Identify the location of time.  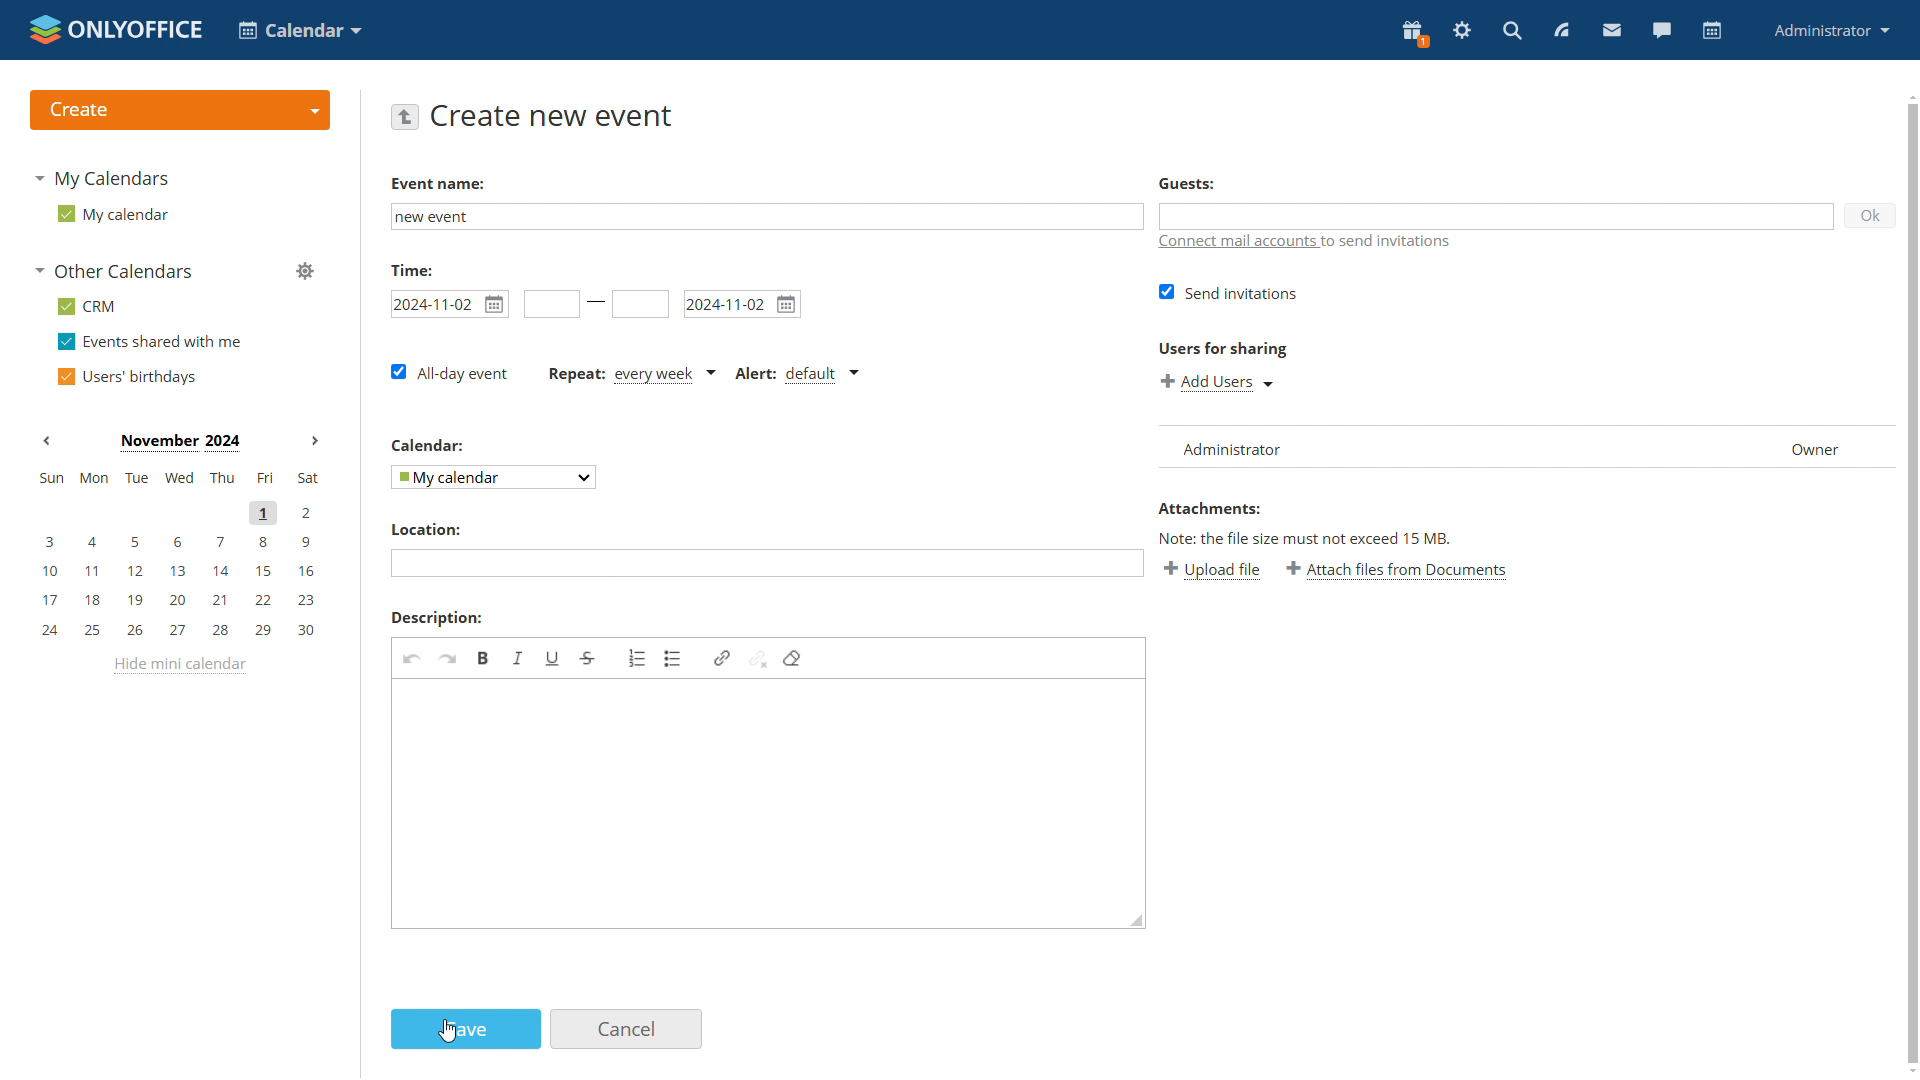
(411, 268).